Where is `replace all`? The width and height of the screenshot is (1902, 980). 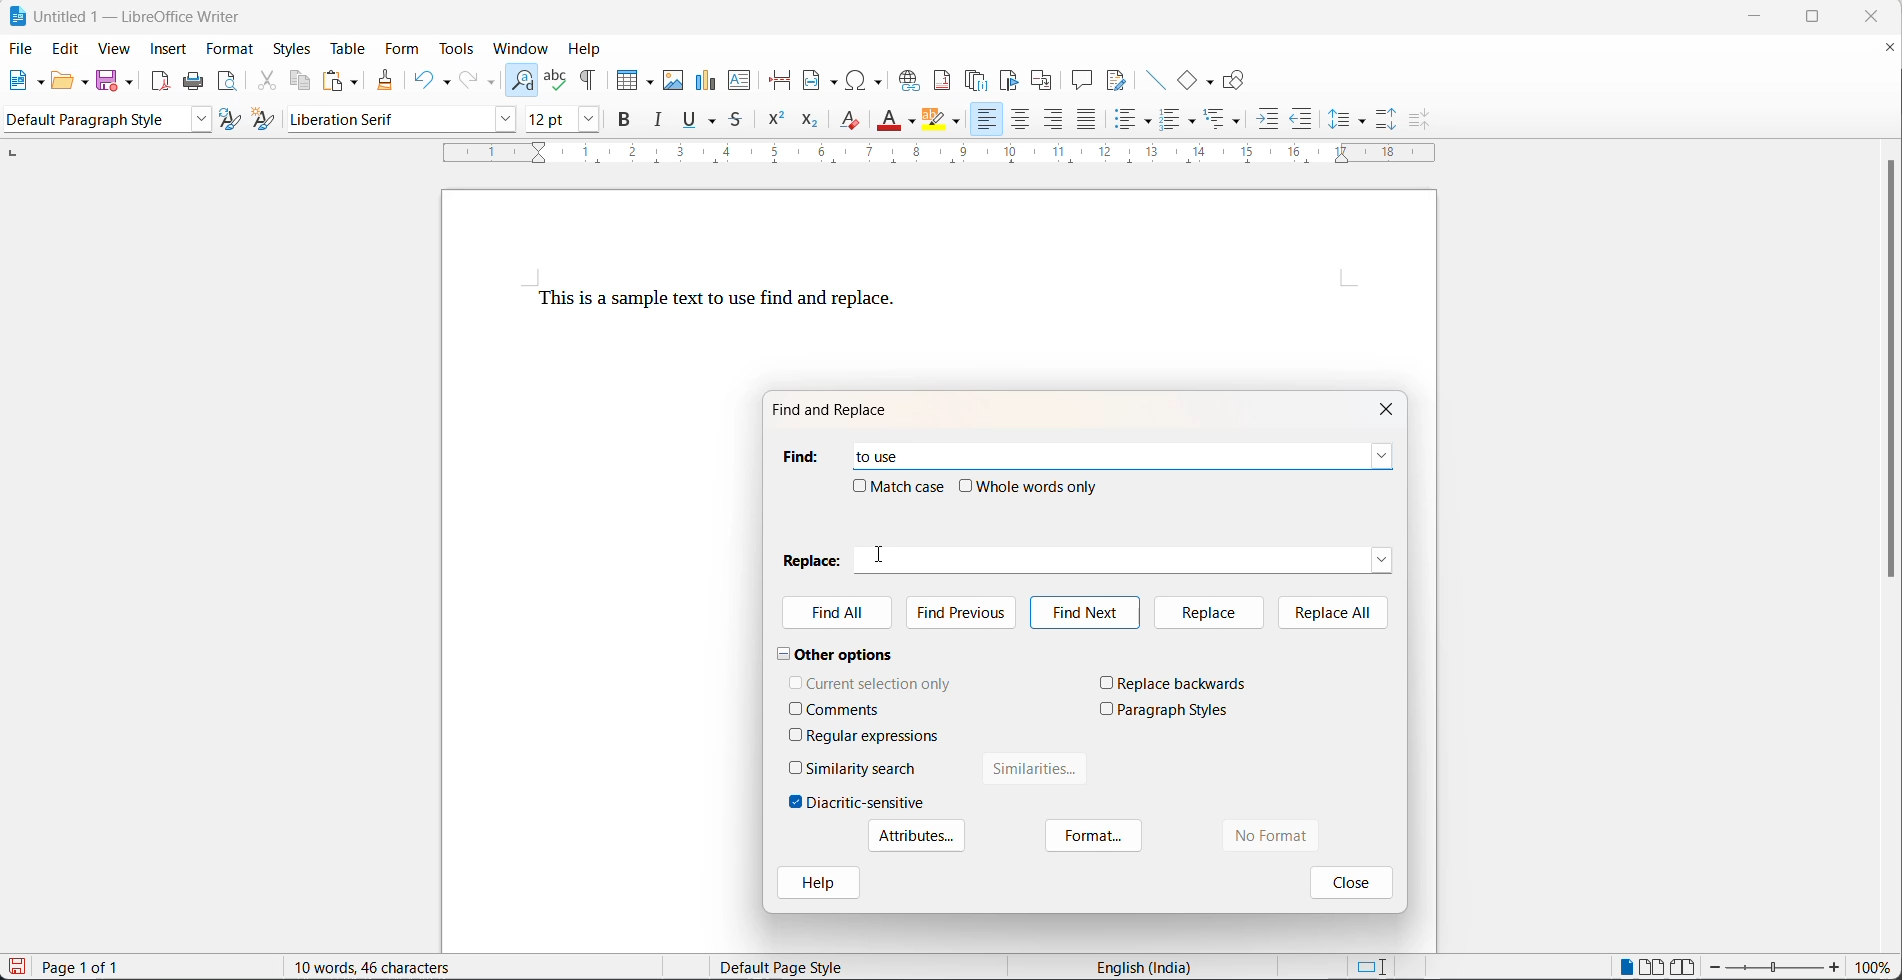
replace all is located at coordinates (1334, 611).